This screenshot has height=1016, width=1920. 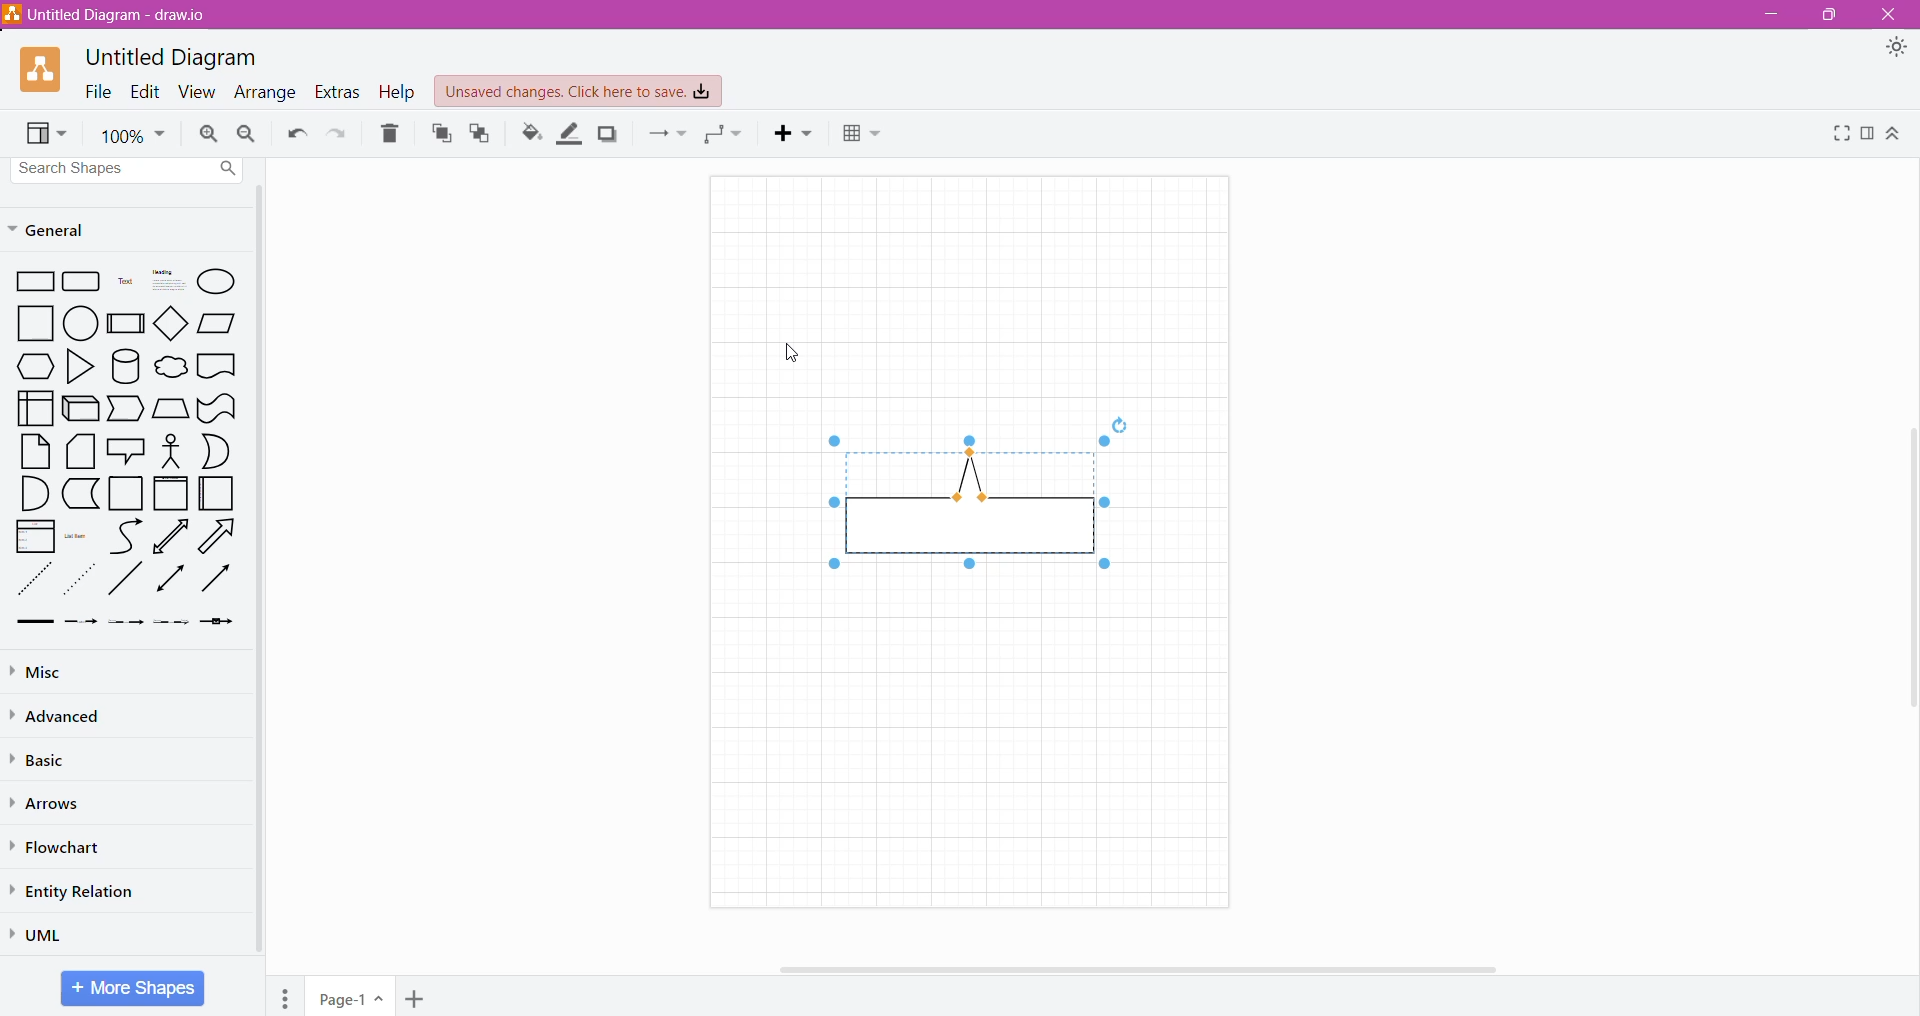 I want to click on circle, so click(x=80, y=324).